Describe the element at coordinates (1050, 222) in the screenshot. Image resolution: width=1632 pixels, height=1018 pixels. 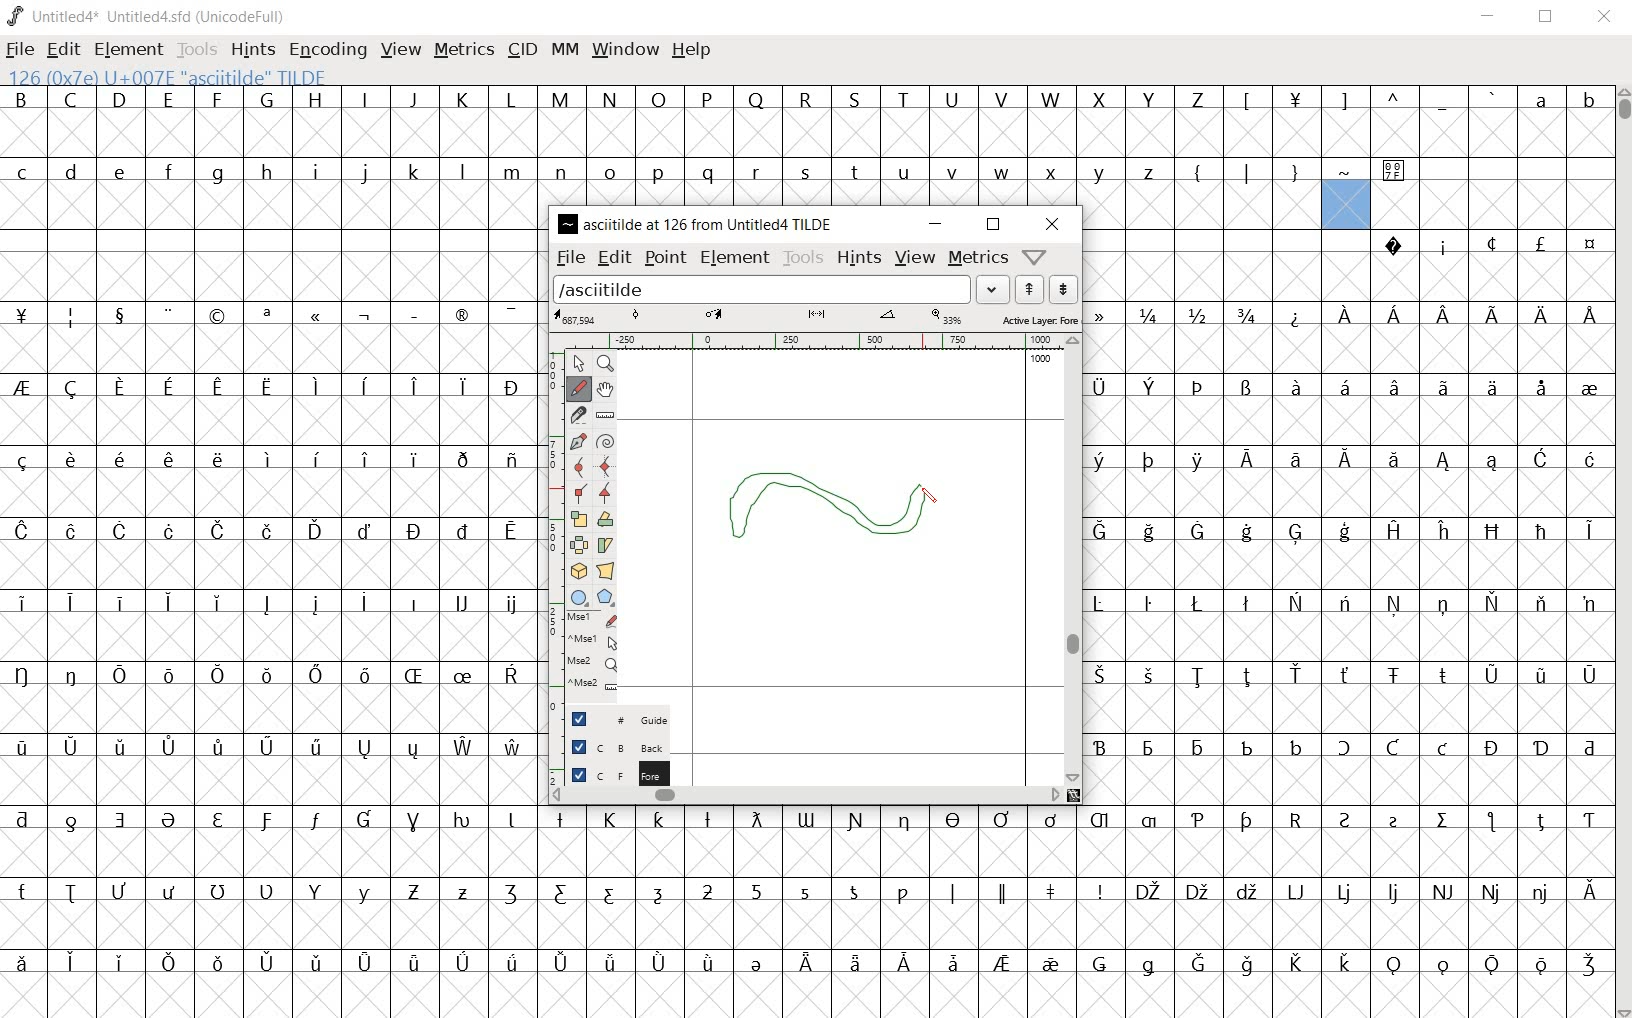
I see `close` at that location.